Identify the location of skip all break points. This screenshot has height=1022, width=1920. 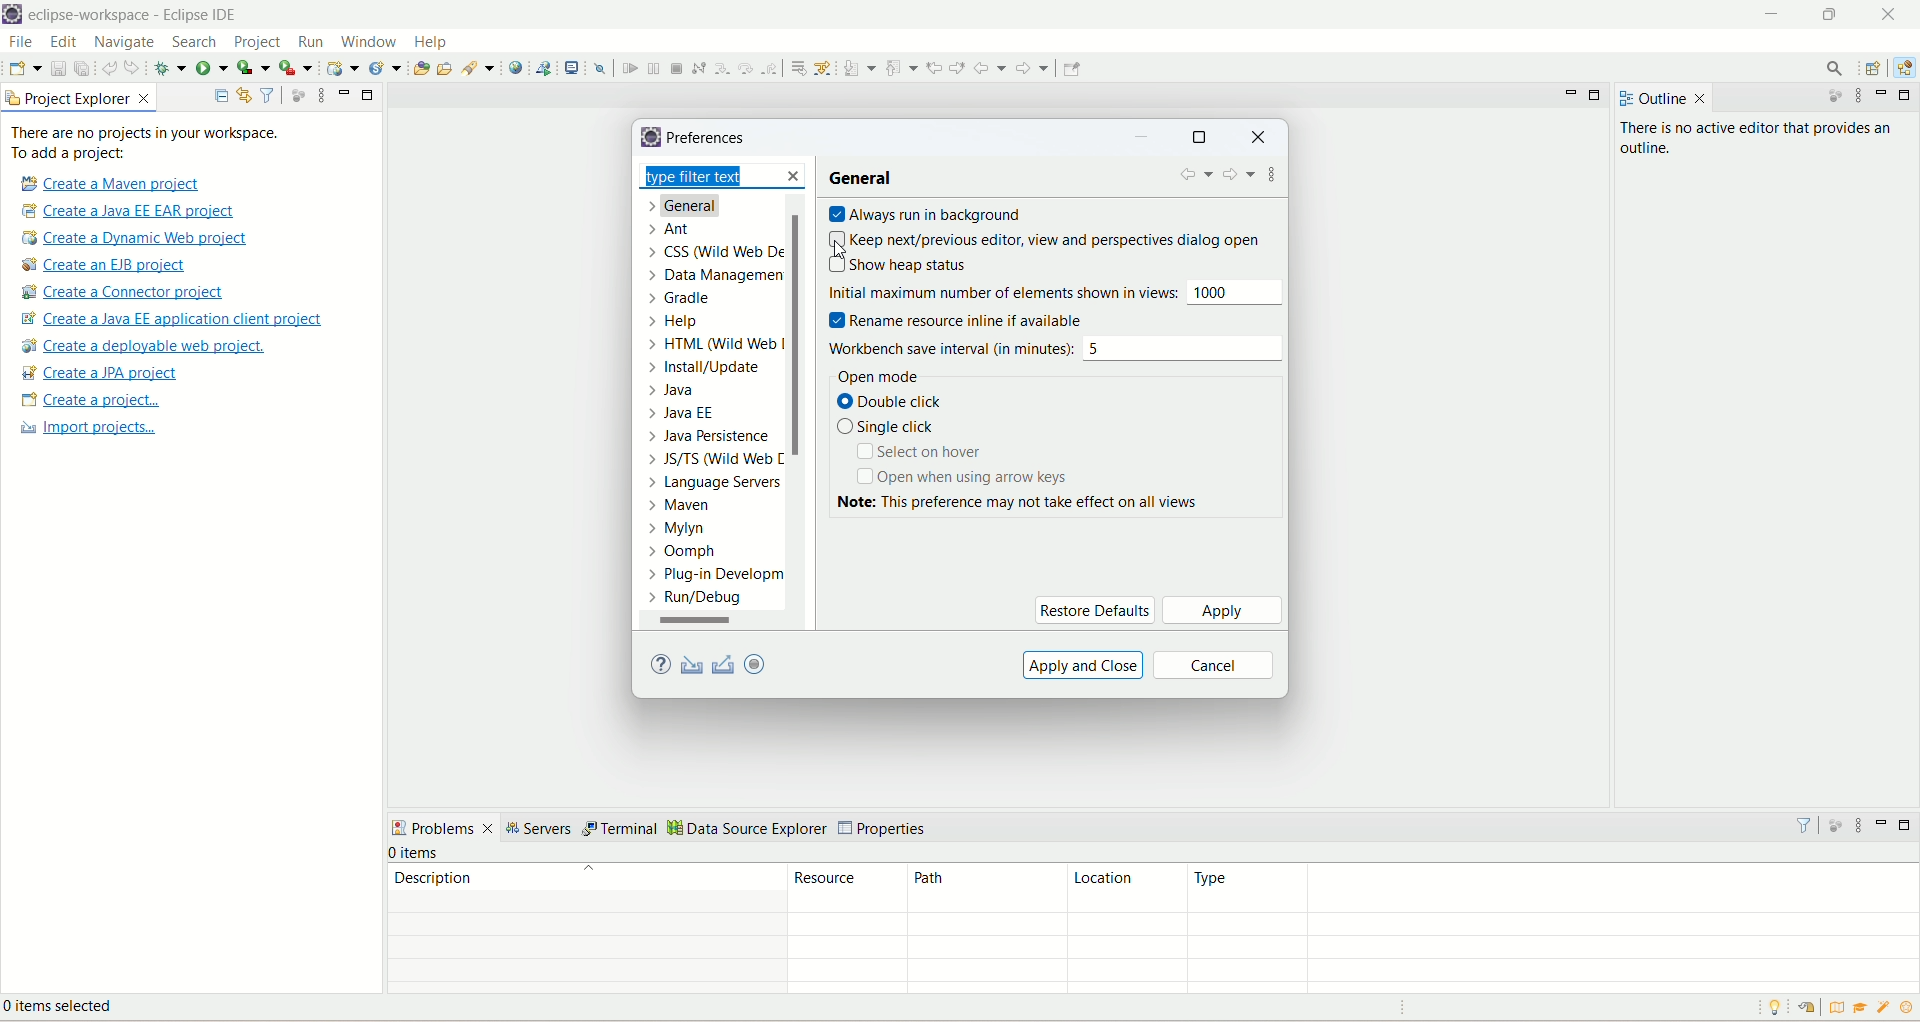
(600, 67).